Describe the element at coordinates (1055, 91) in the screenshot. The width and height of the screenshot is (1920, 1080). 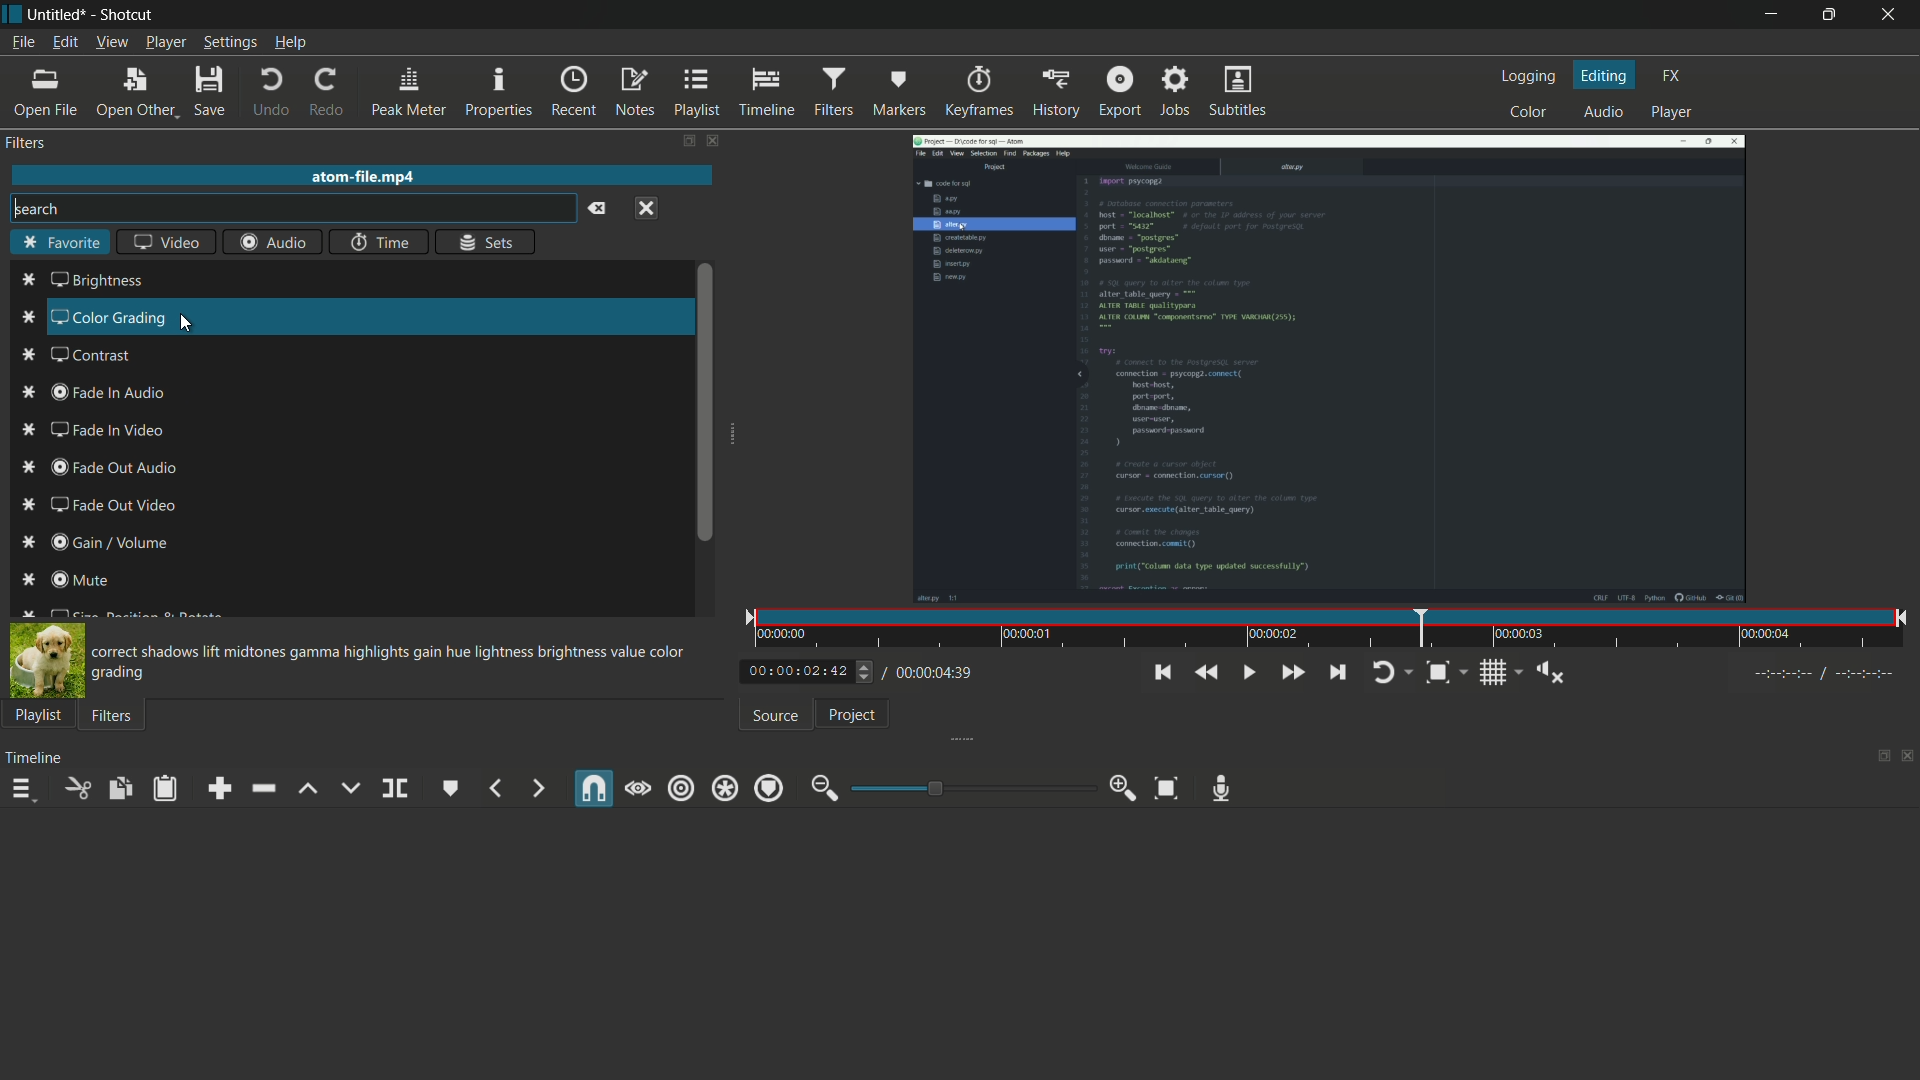
I see `history` at that location.